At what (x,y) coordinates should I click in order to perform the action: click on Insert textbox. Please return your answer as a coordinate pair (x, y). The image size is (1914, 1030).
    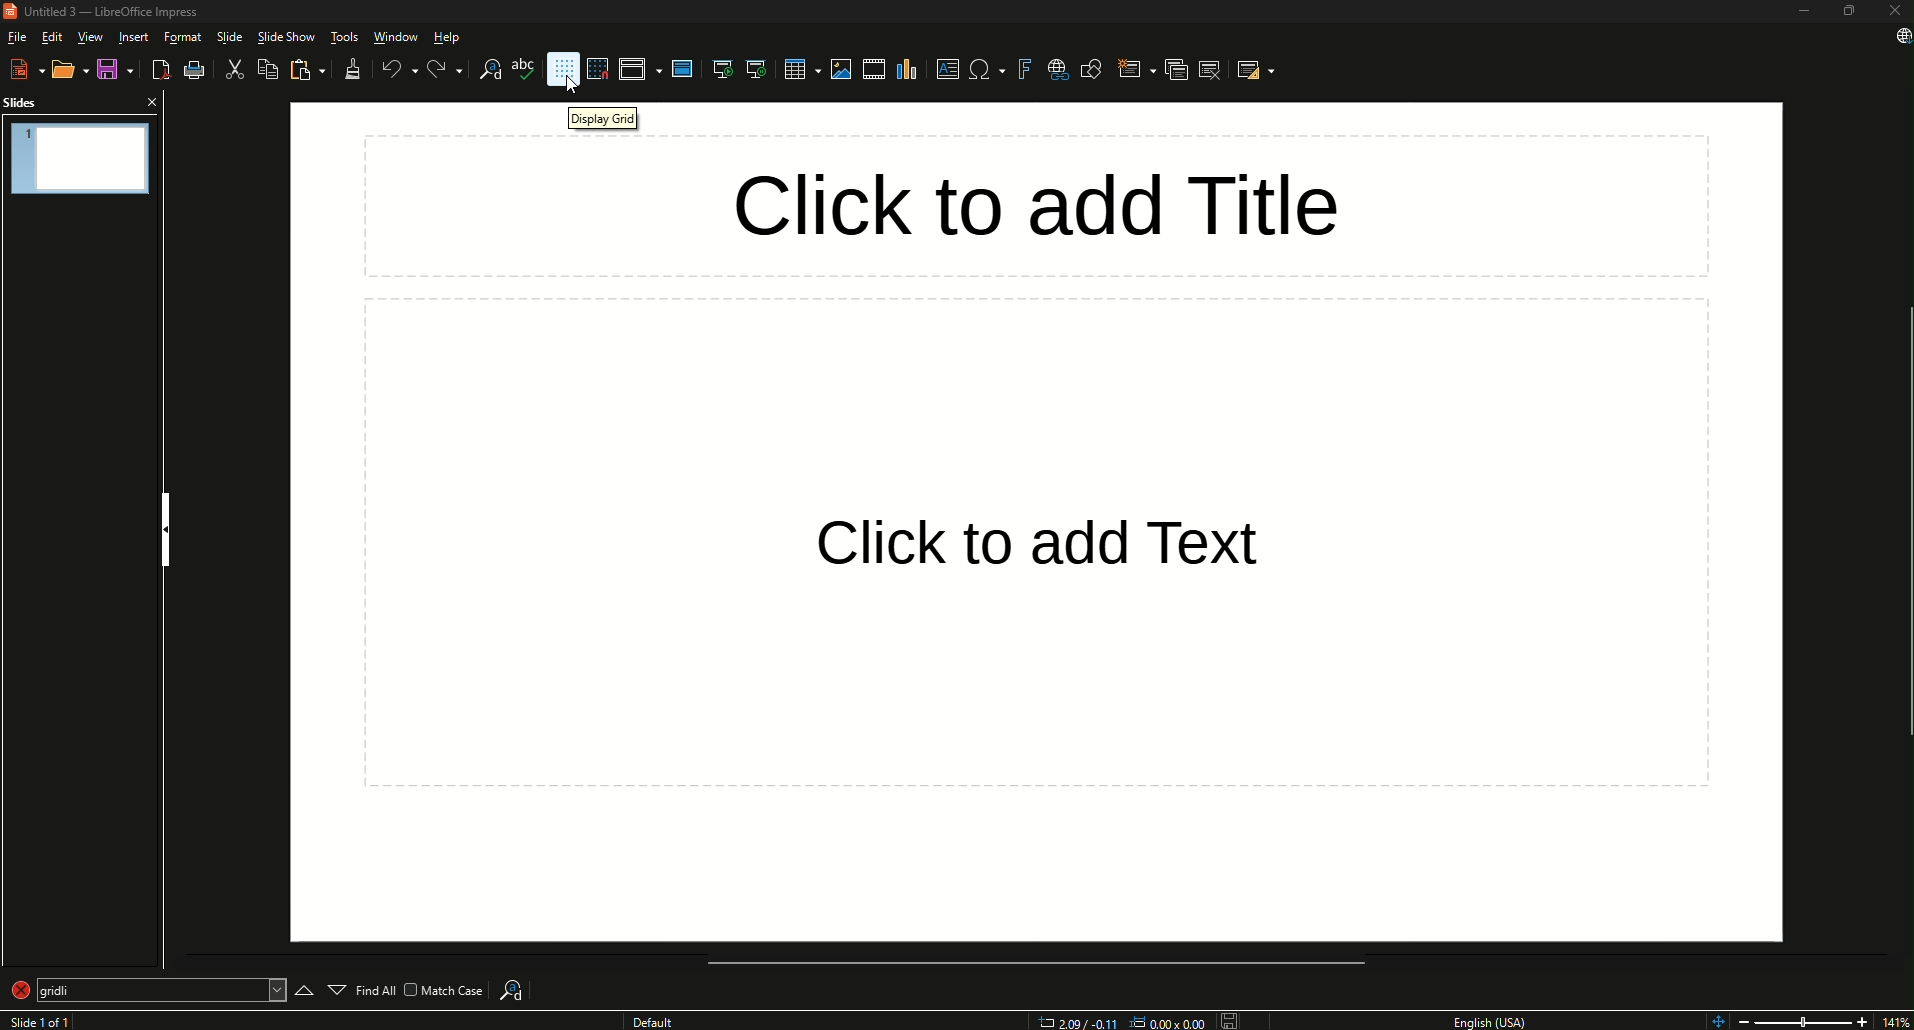
    Looking at the image, I should click on (948, 71).